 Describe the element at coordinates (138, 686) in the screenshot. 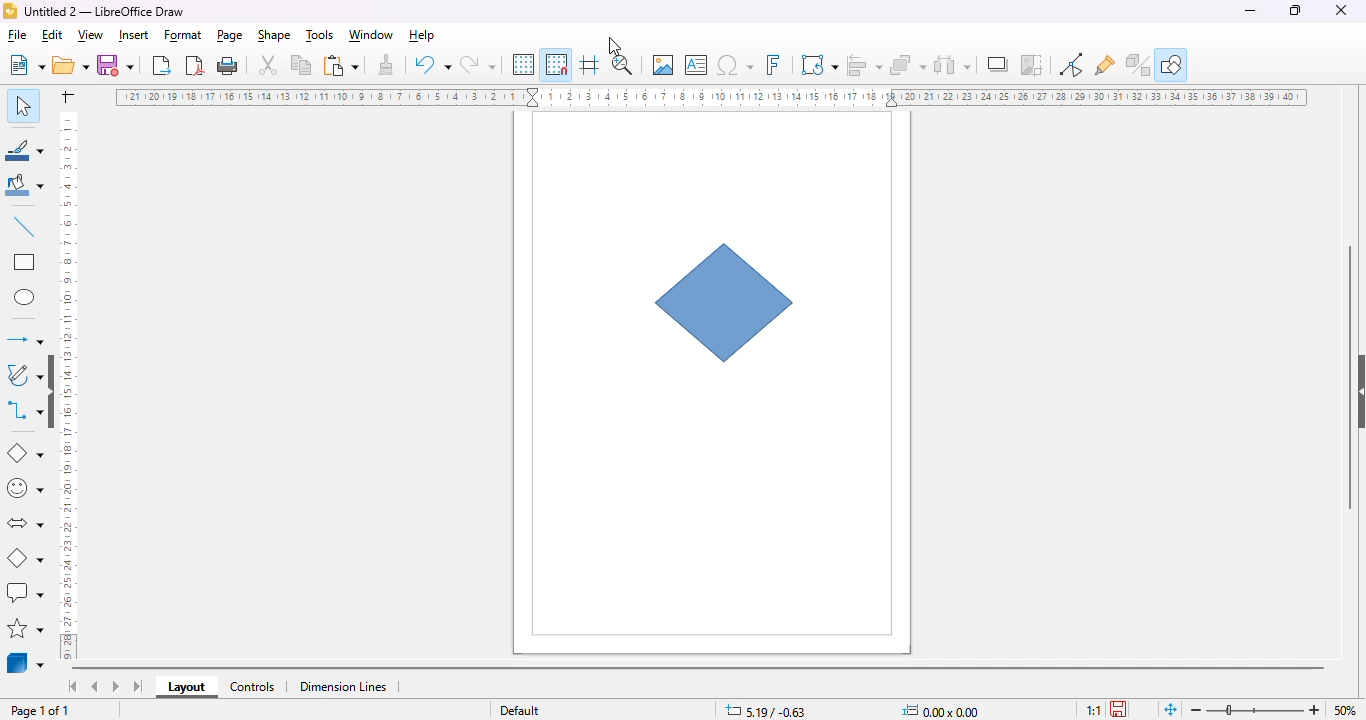

I see `scroll to last sheet` at that location.